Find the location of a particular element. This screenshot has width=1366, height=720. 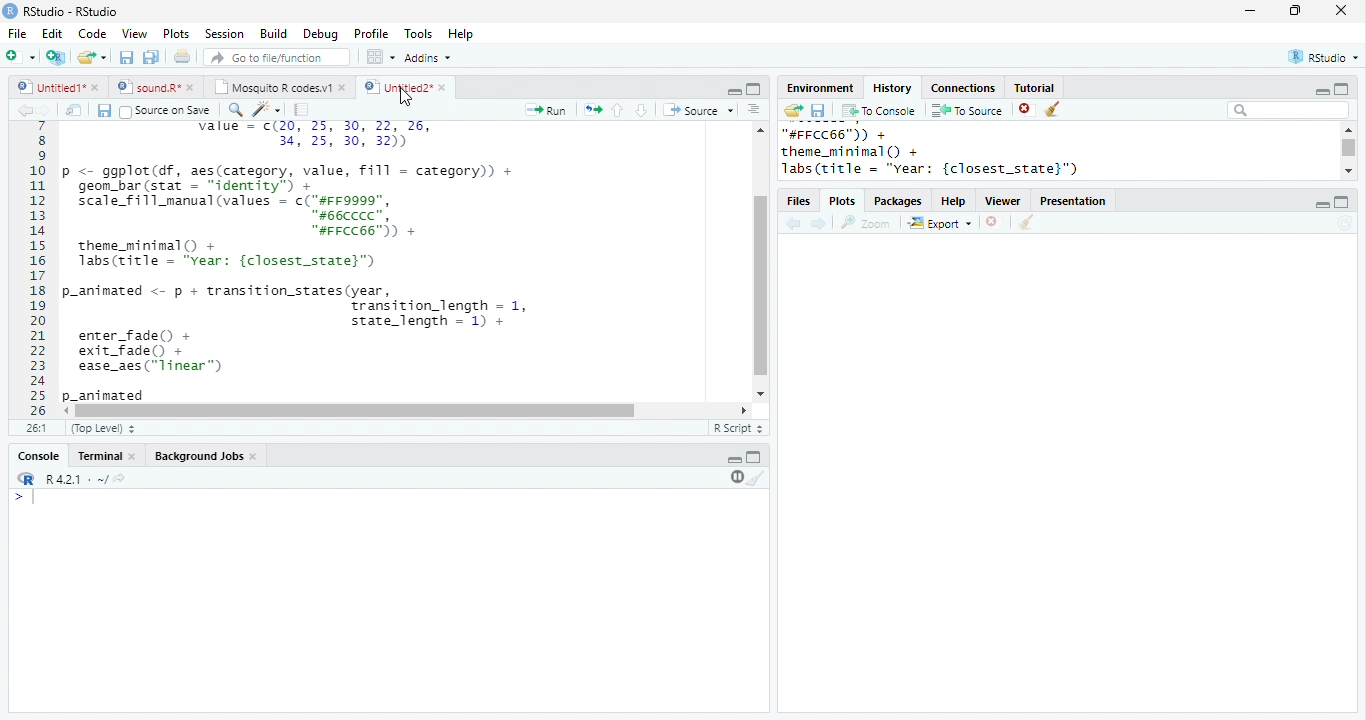

refresh is located at coordinates (1345, 223).